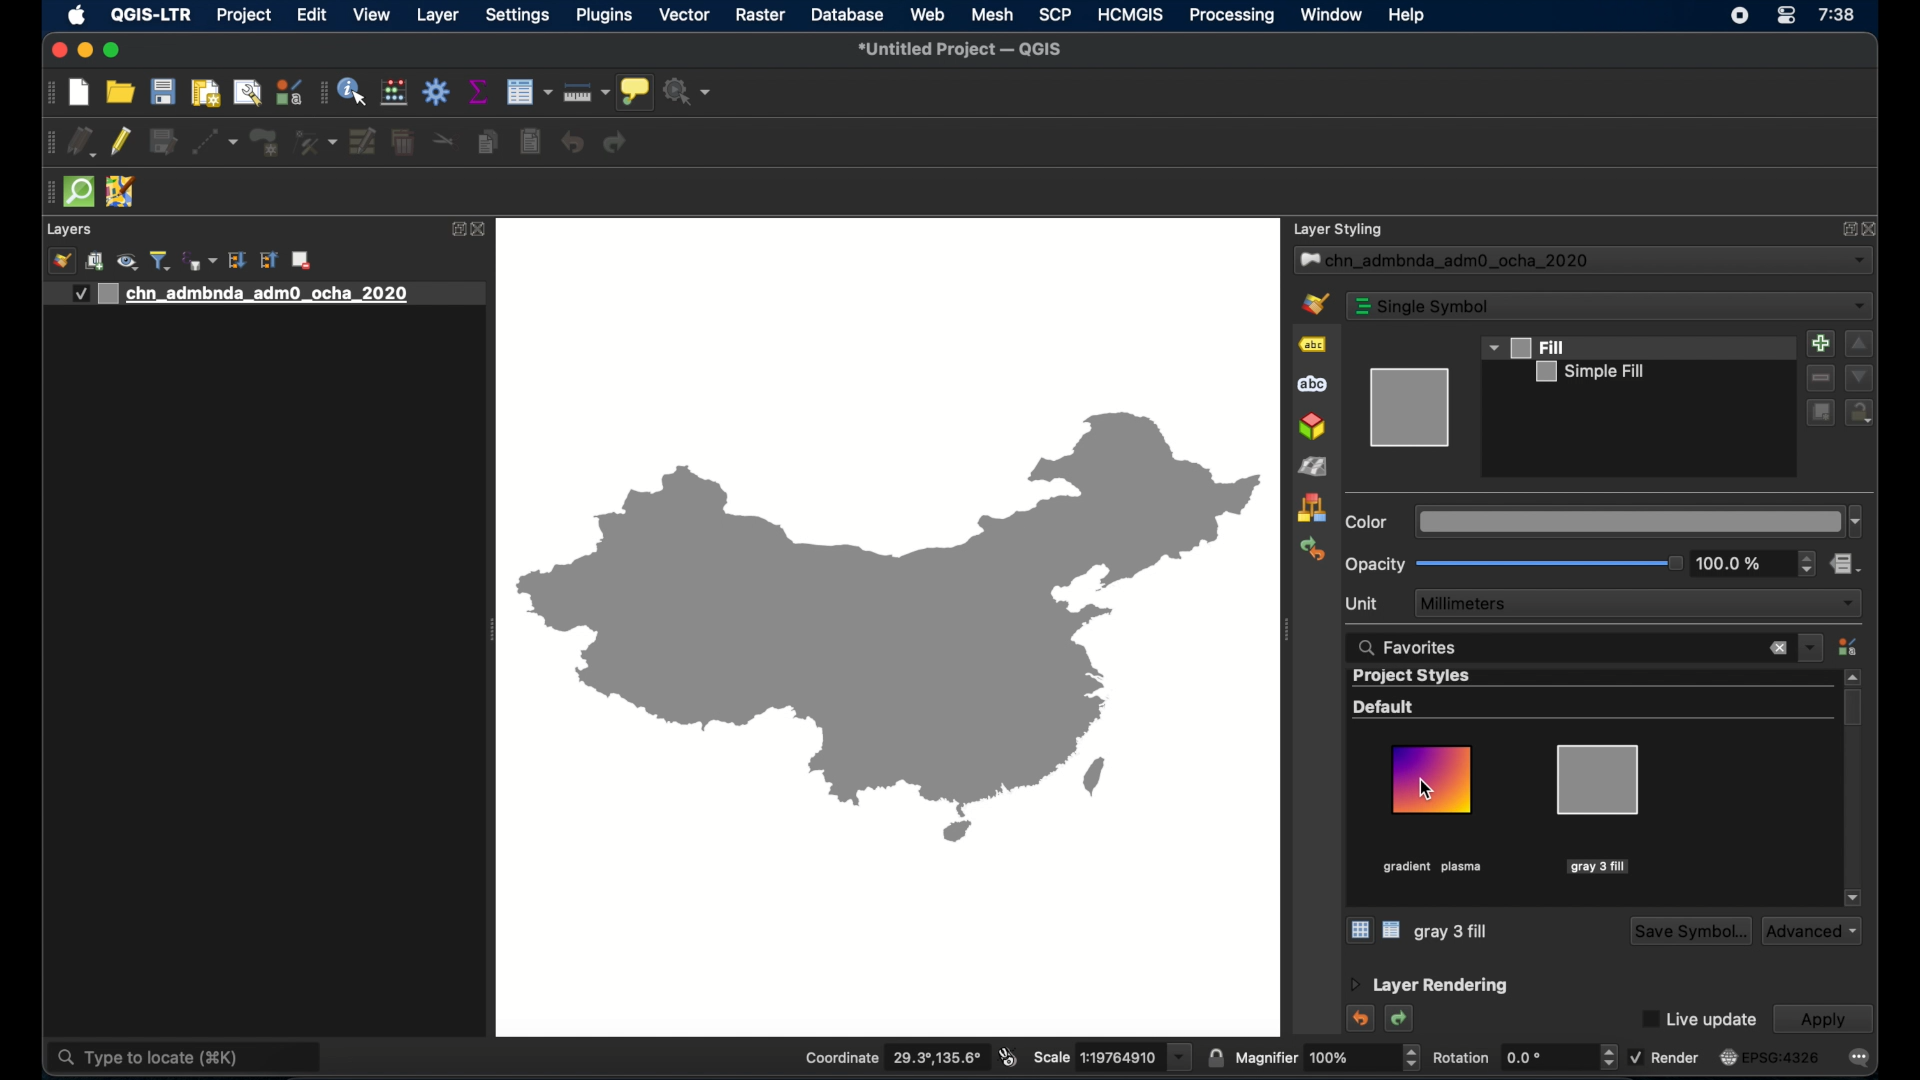  Describe the element at coordinates (129, 263) in the screenshot. I see `show map theme` at that location.